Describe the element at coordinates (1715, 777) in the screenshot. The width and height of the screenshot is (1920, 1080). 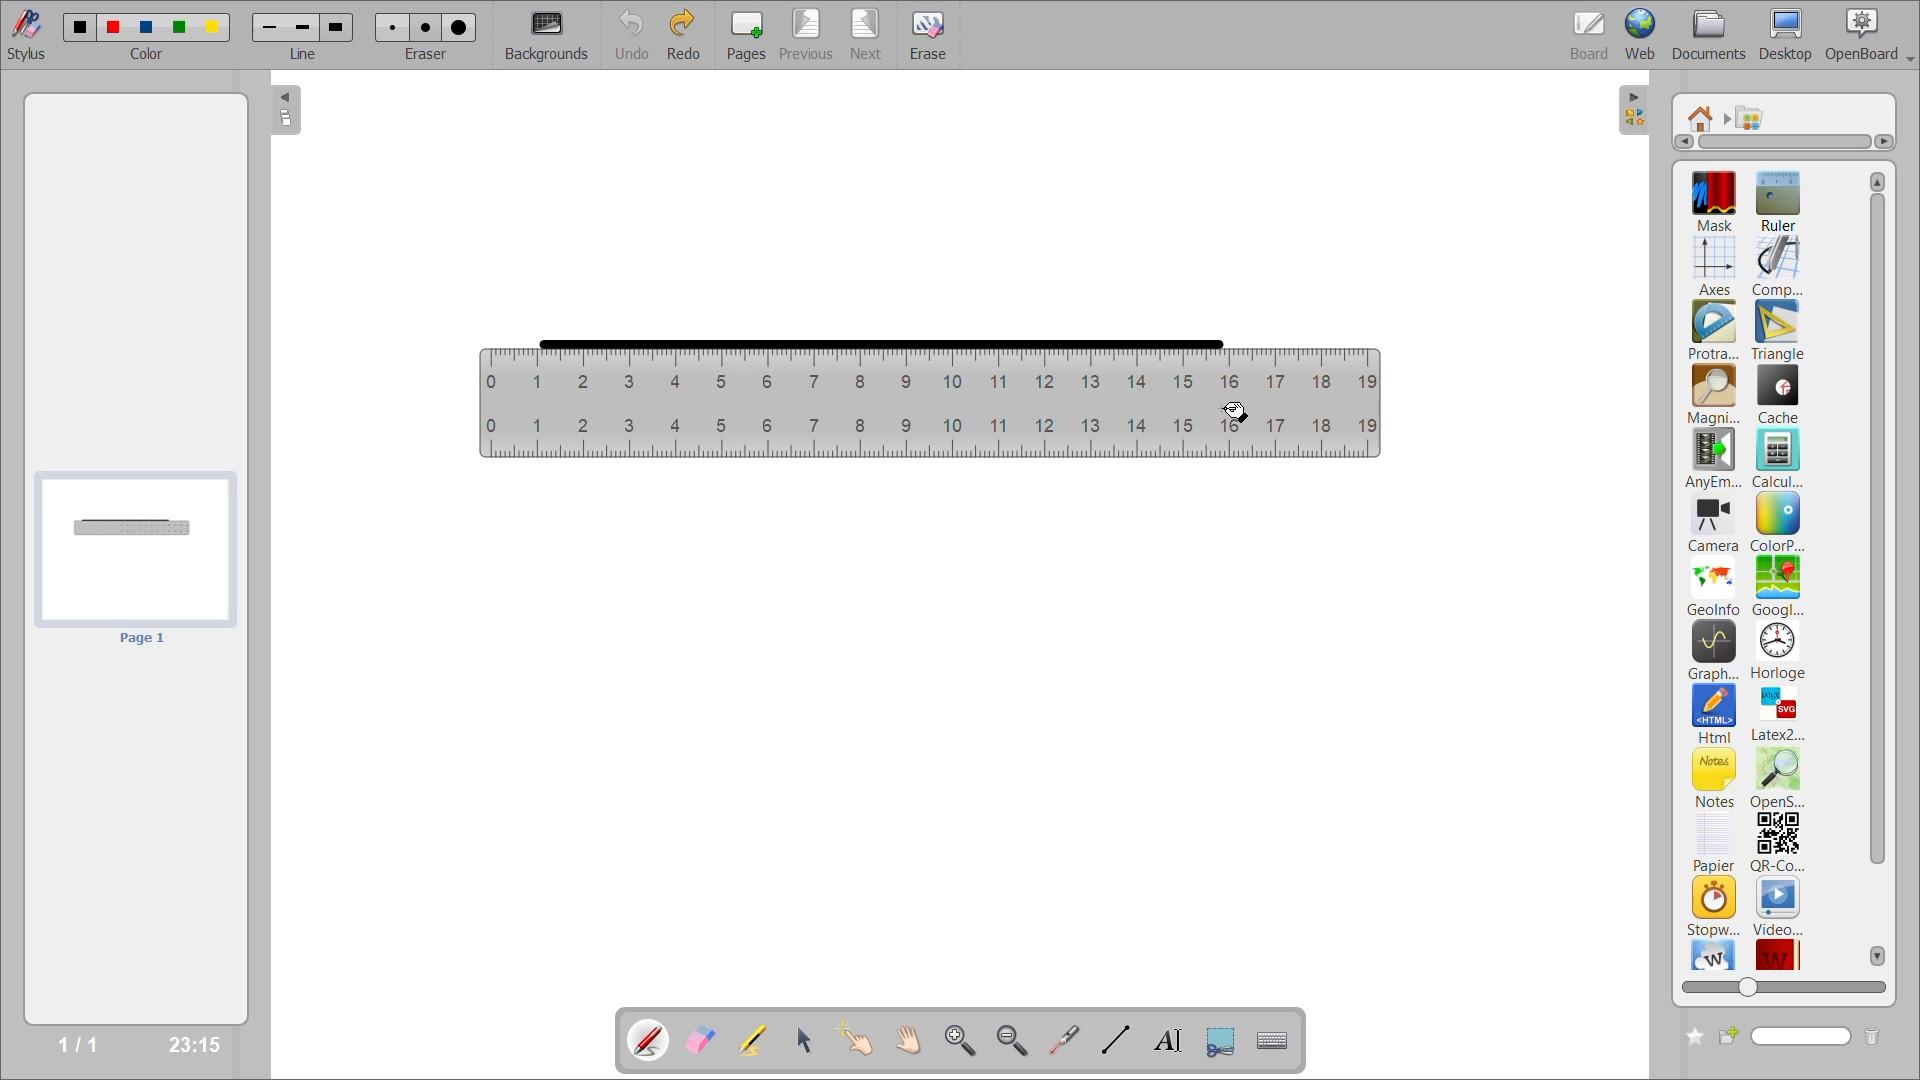
I see `notes` at that location.